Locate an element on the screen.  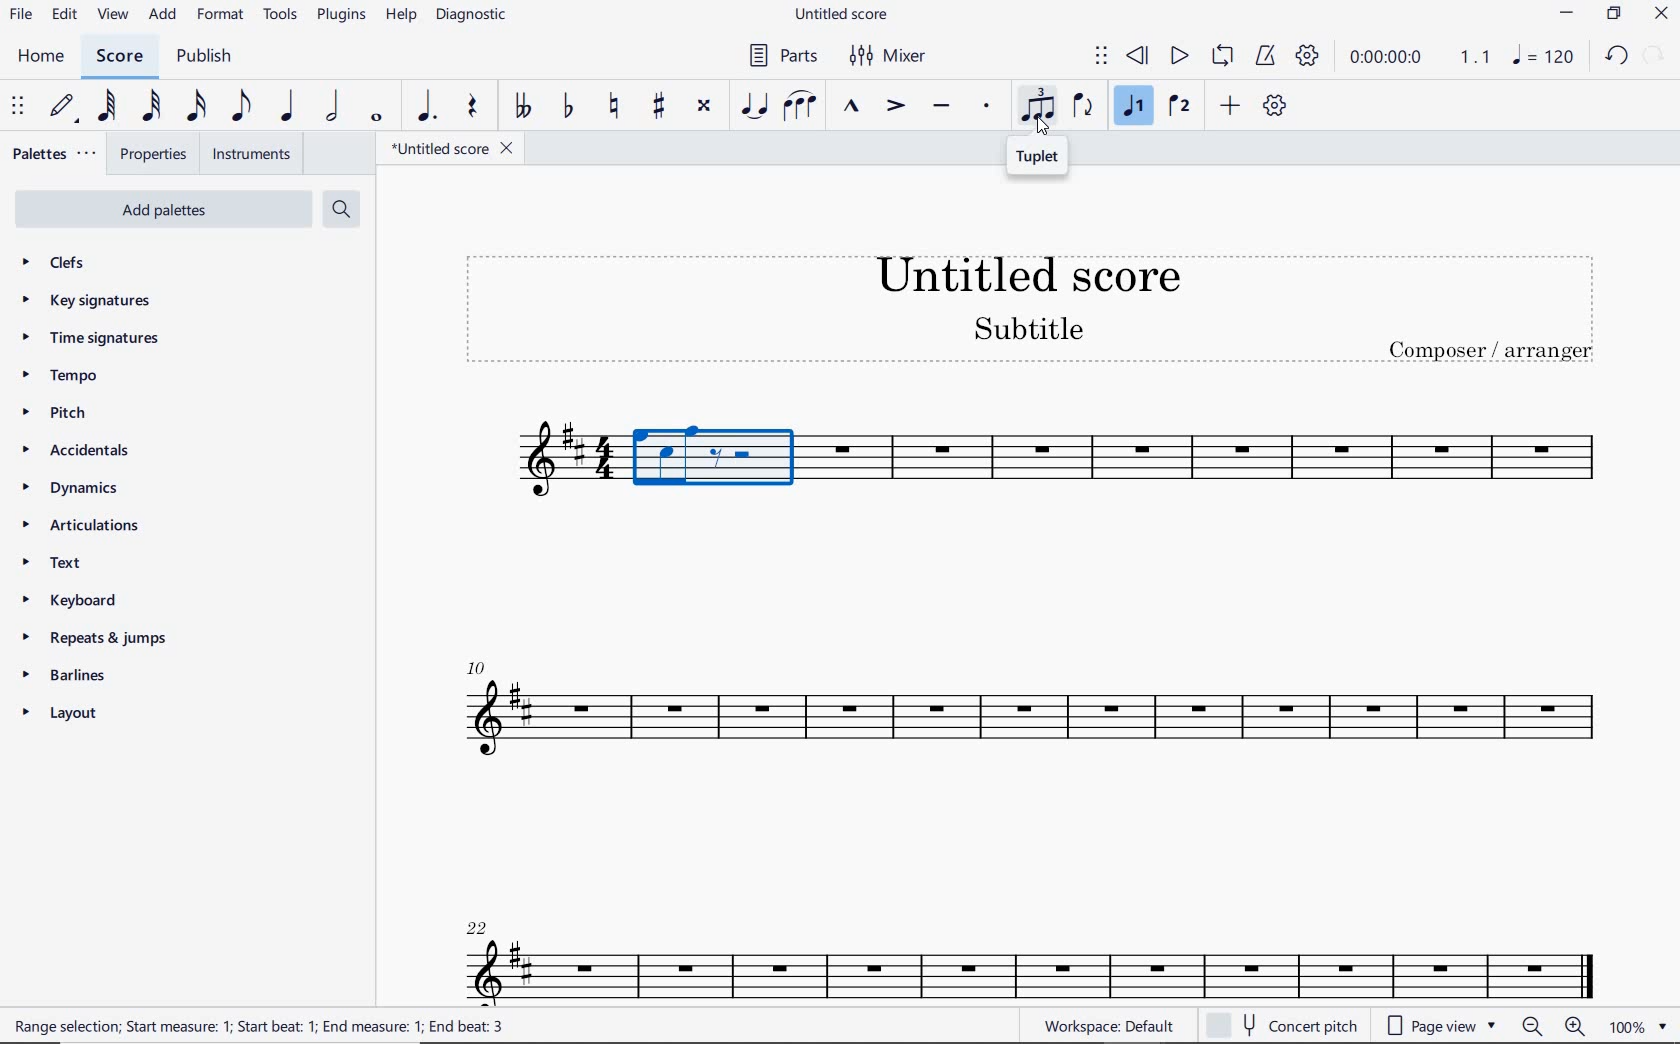
LAYOUT is located at coordinates (63, 714).